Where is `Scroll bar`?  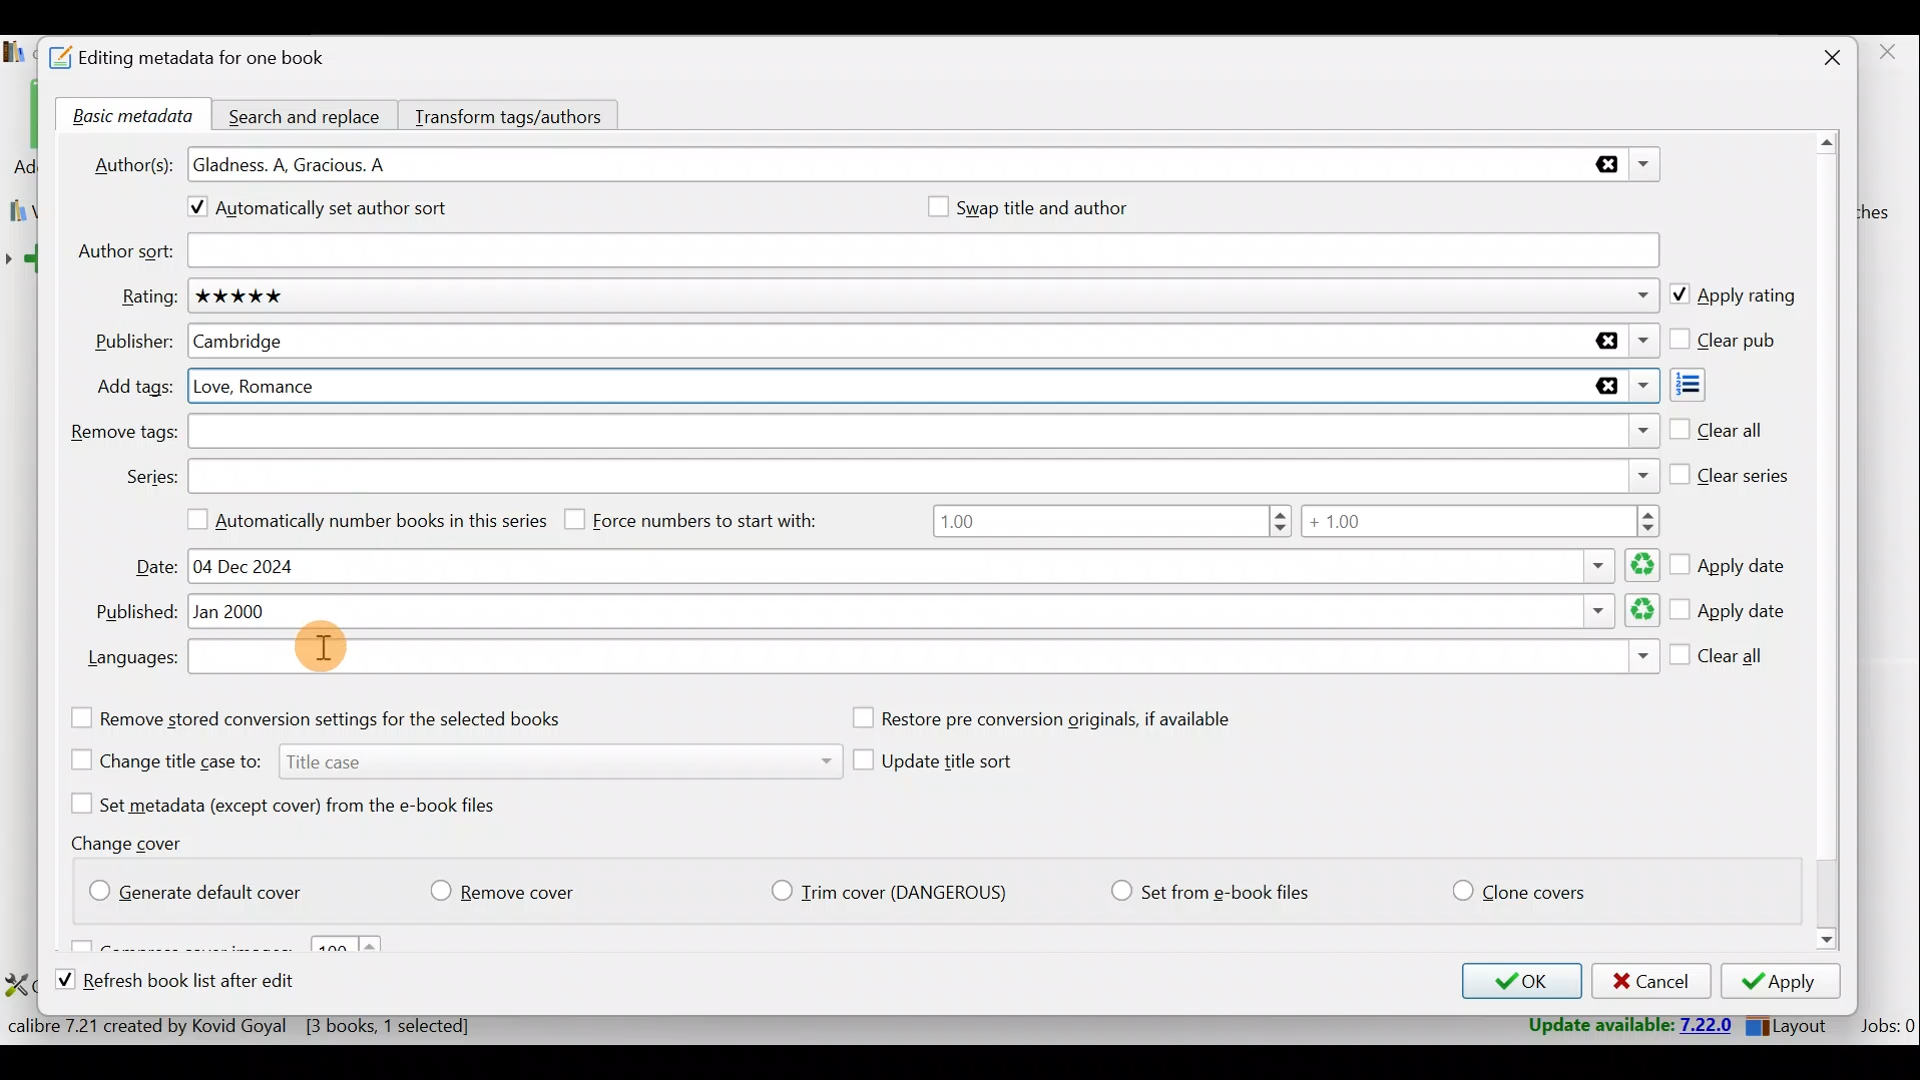 Scroll bar is located at coordinates (1829, 544).